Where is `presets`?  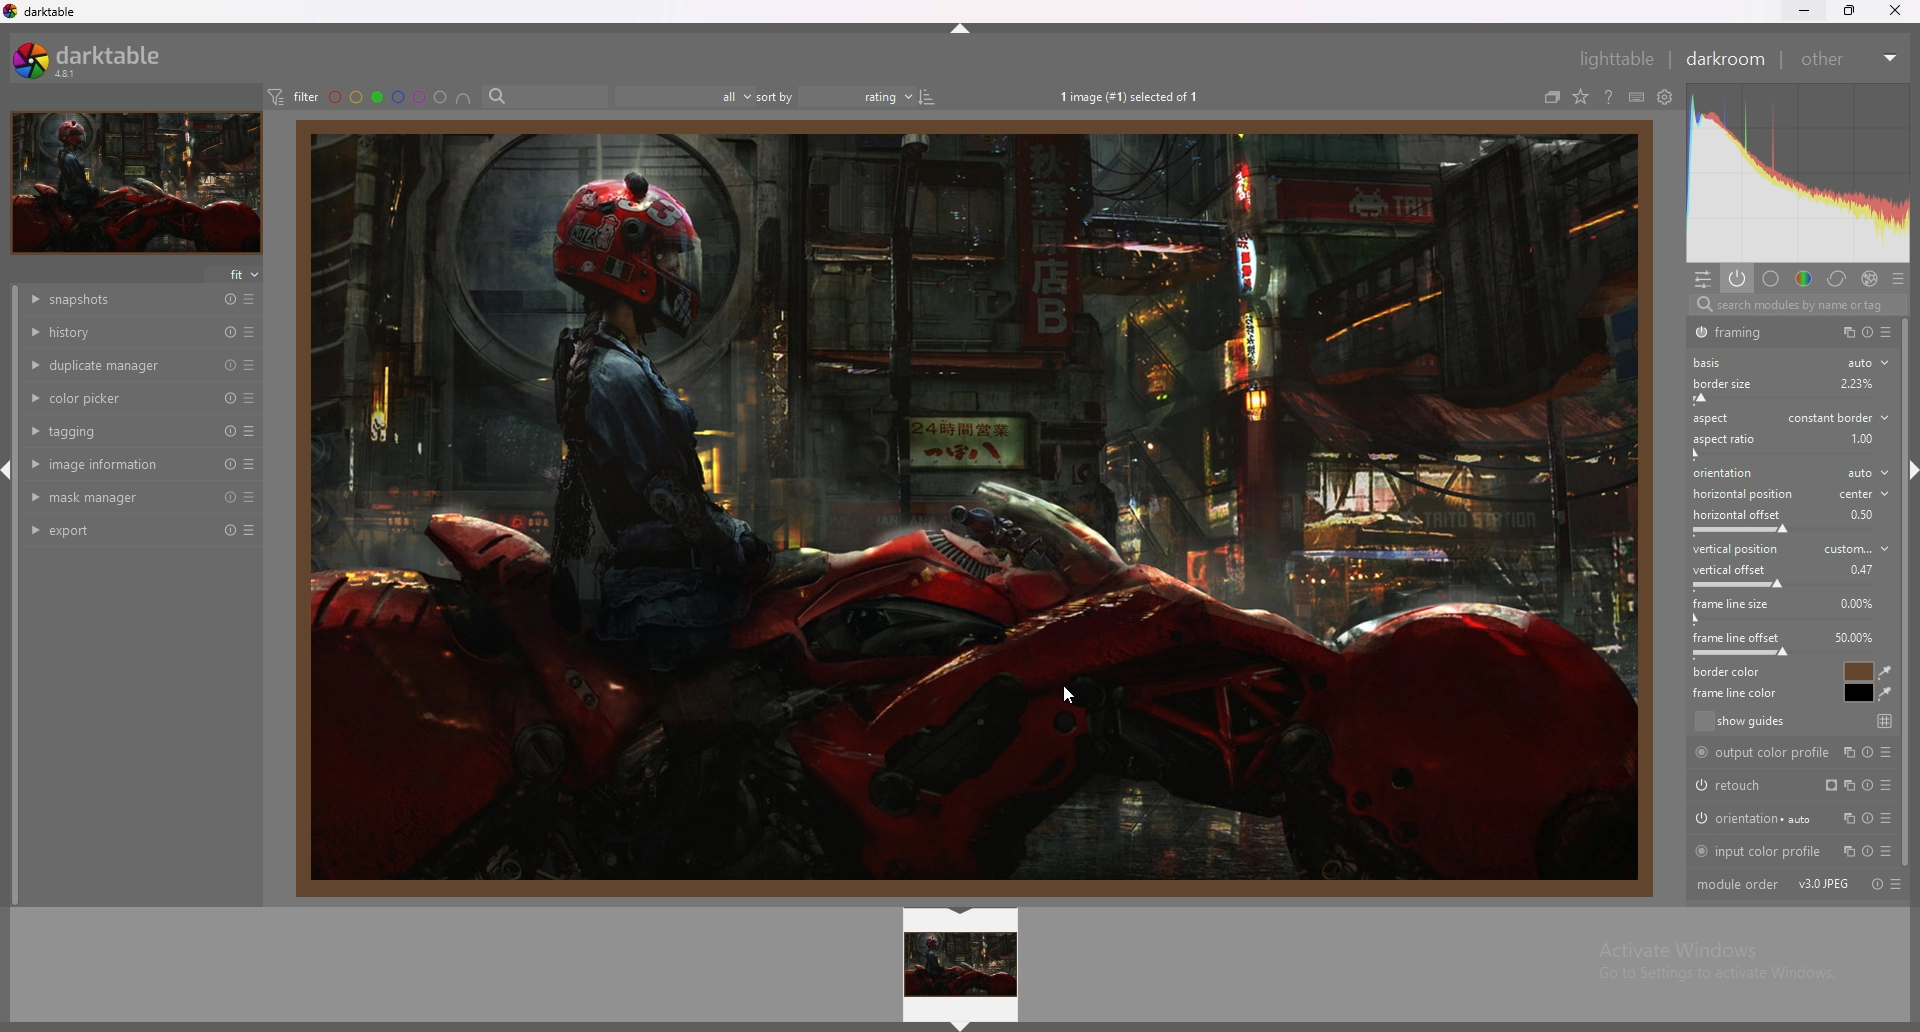 presets is located at coordinates (250, 365).